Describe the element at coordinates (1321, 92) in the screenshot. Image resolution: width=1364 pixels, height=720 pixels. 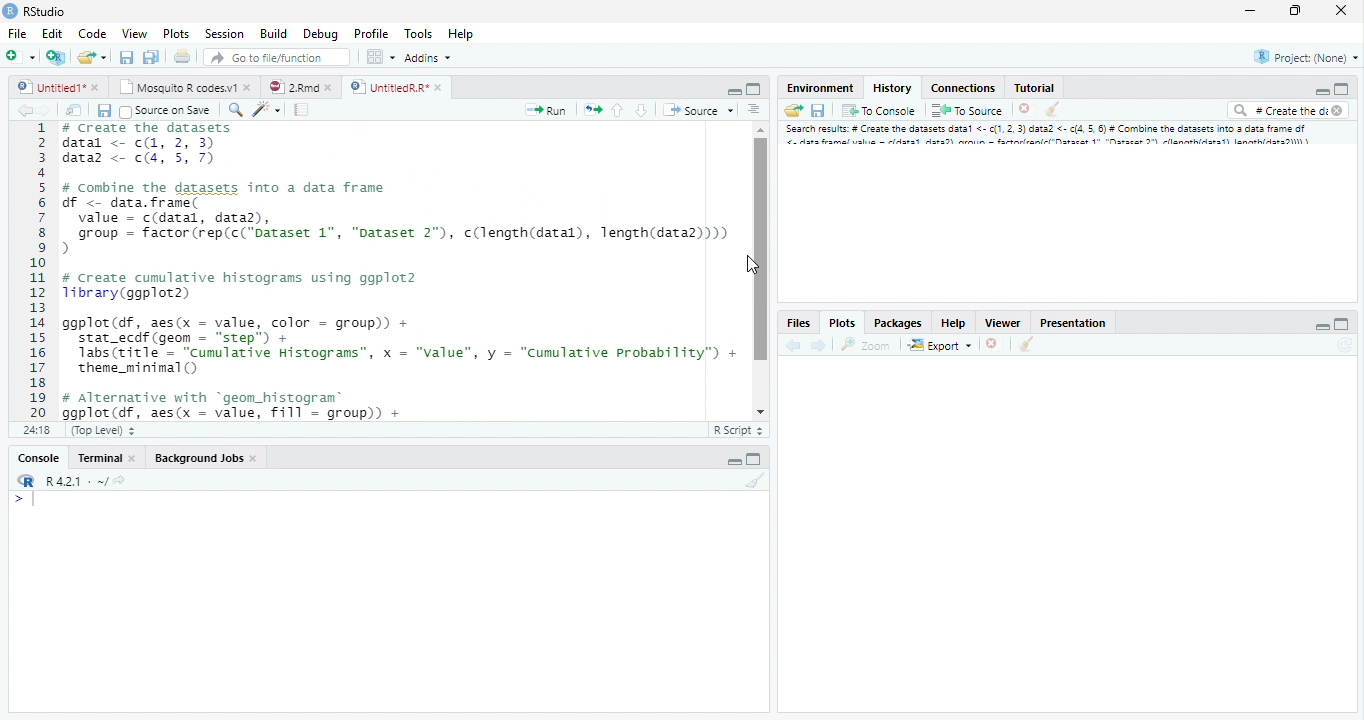
I see `Minimize` at that location.